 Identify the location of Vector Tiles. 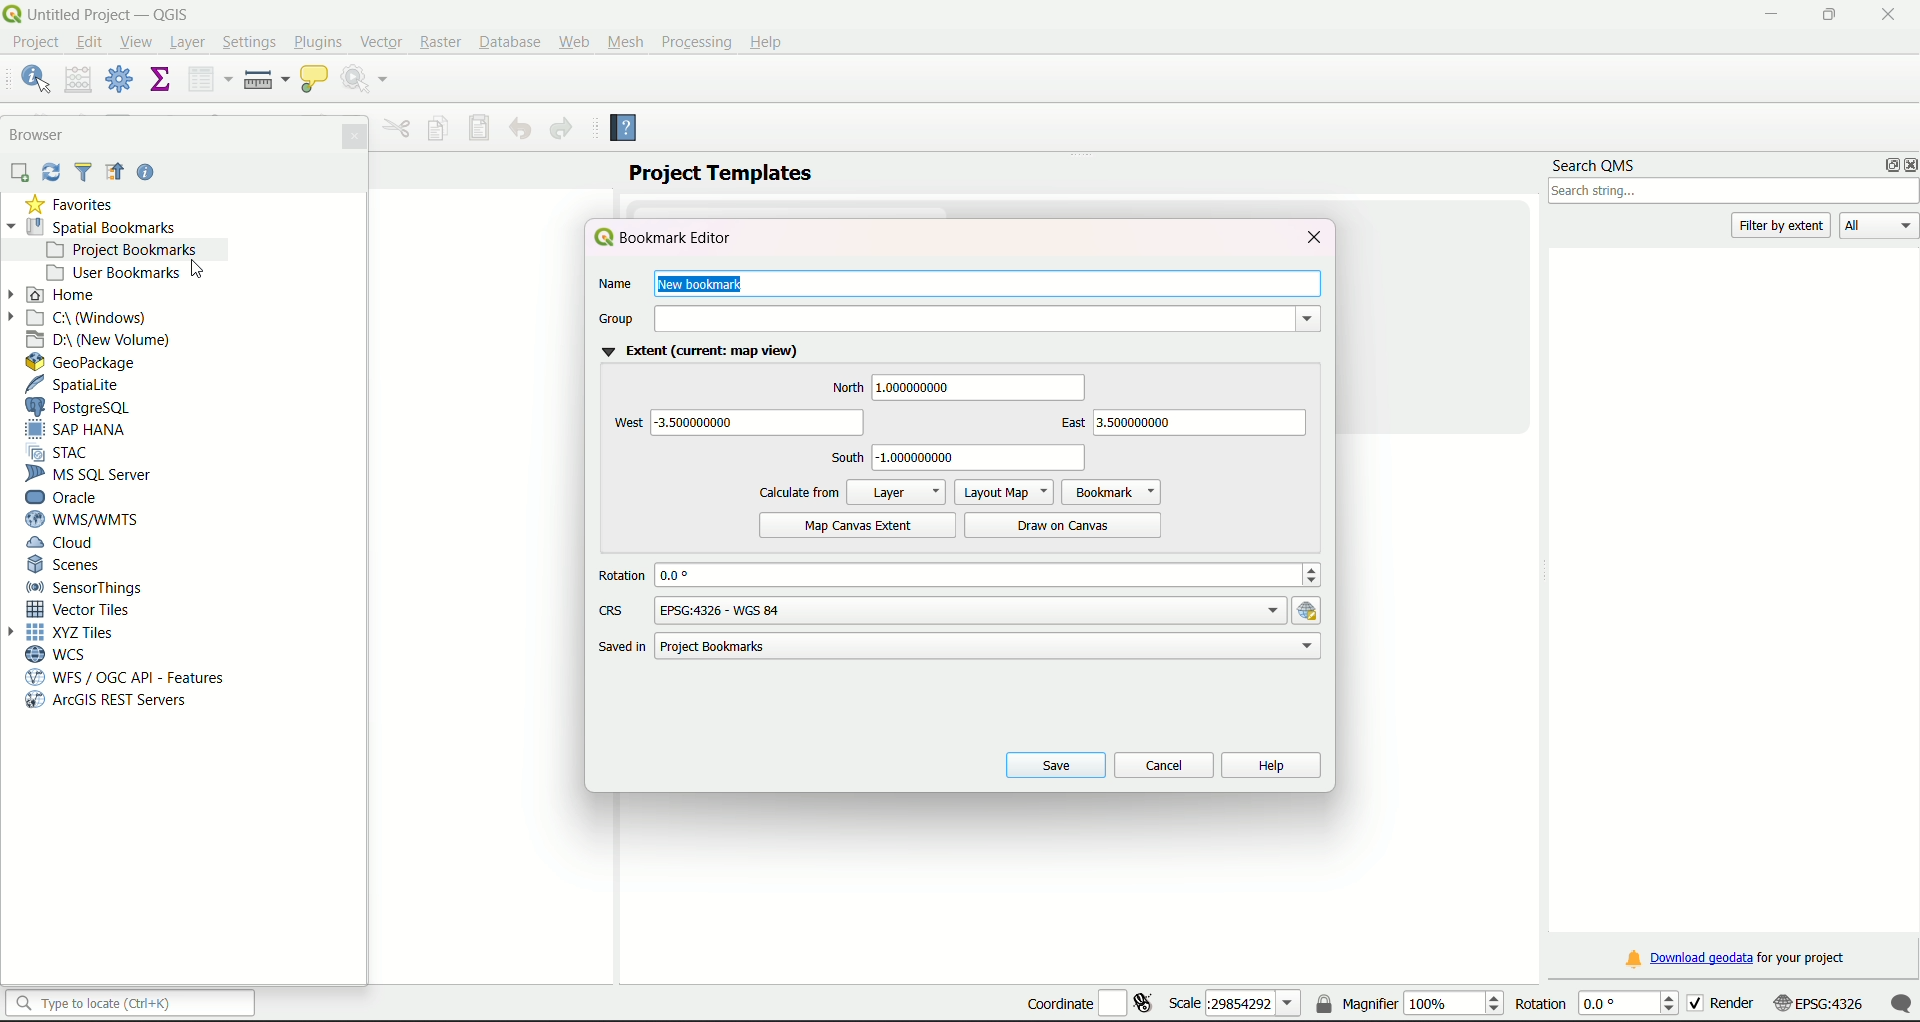
(84, 610).